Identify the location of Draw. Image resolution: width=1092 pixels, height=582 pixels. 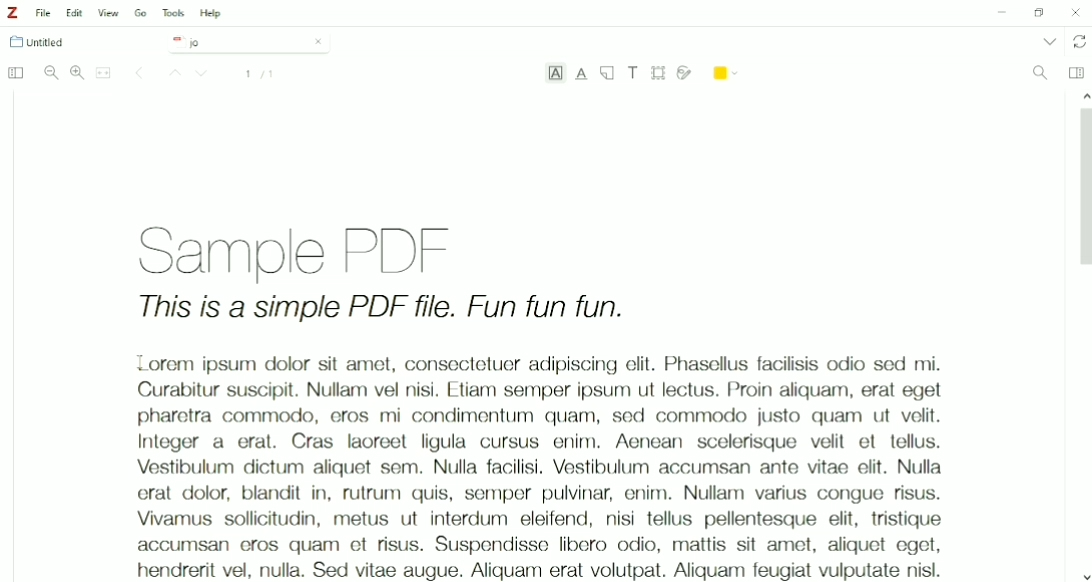
(685, 71).